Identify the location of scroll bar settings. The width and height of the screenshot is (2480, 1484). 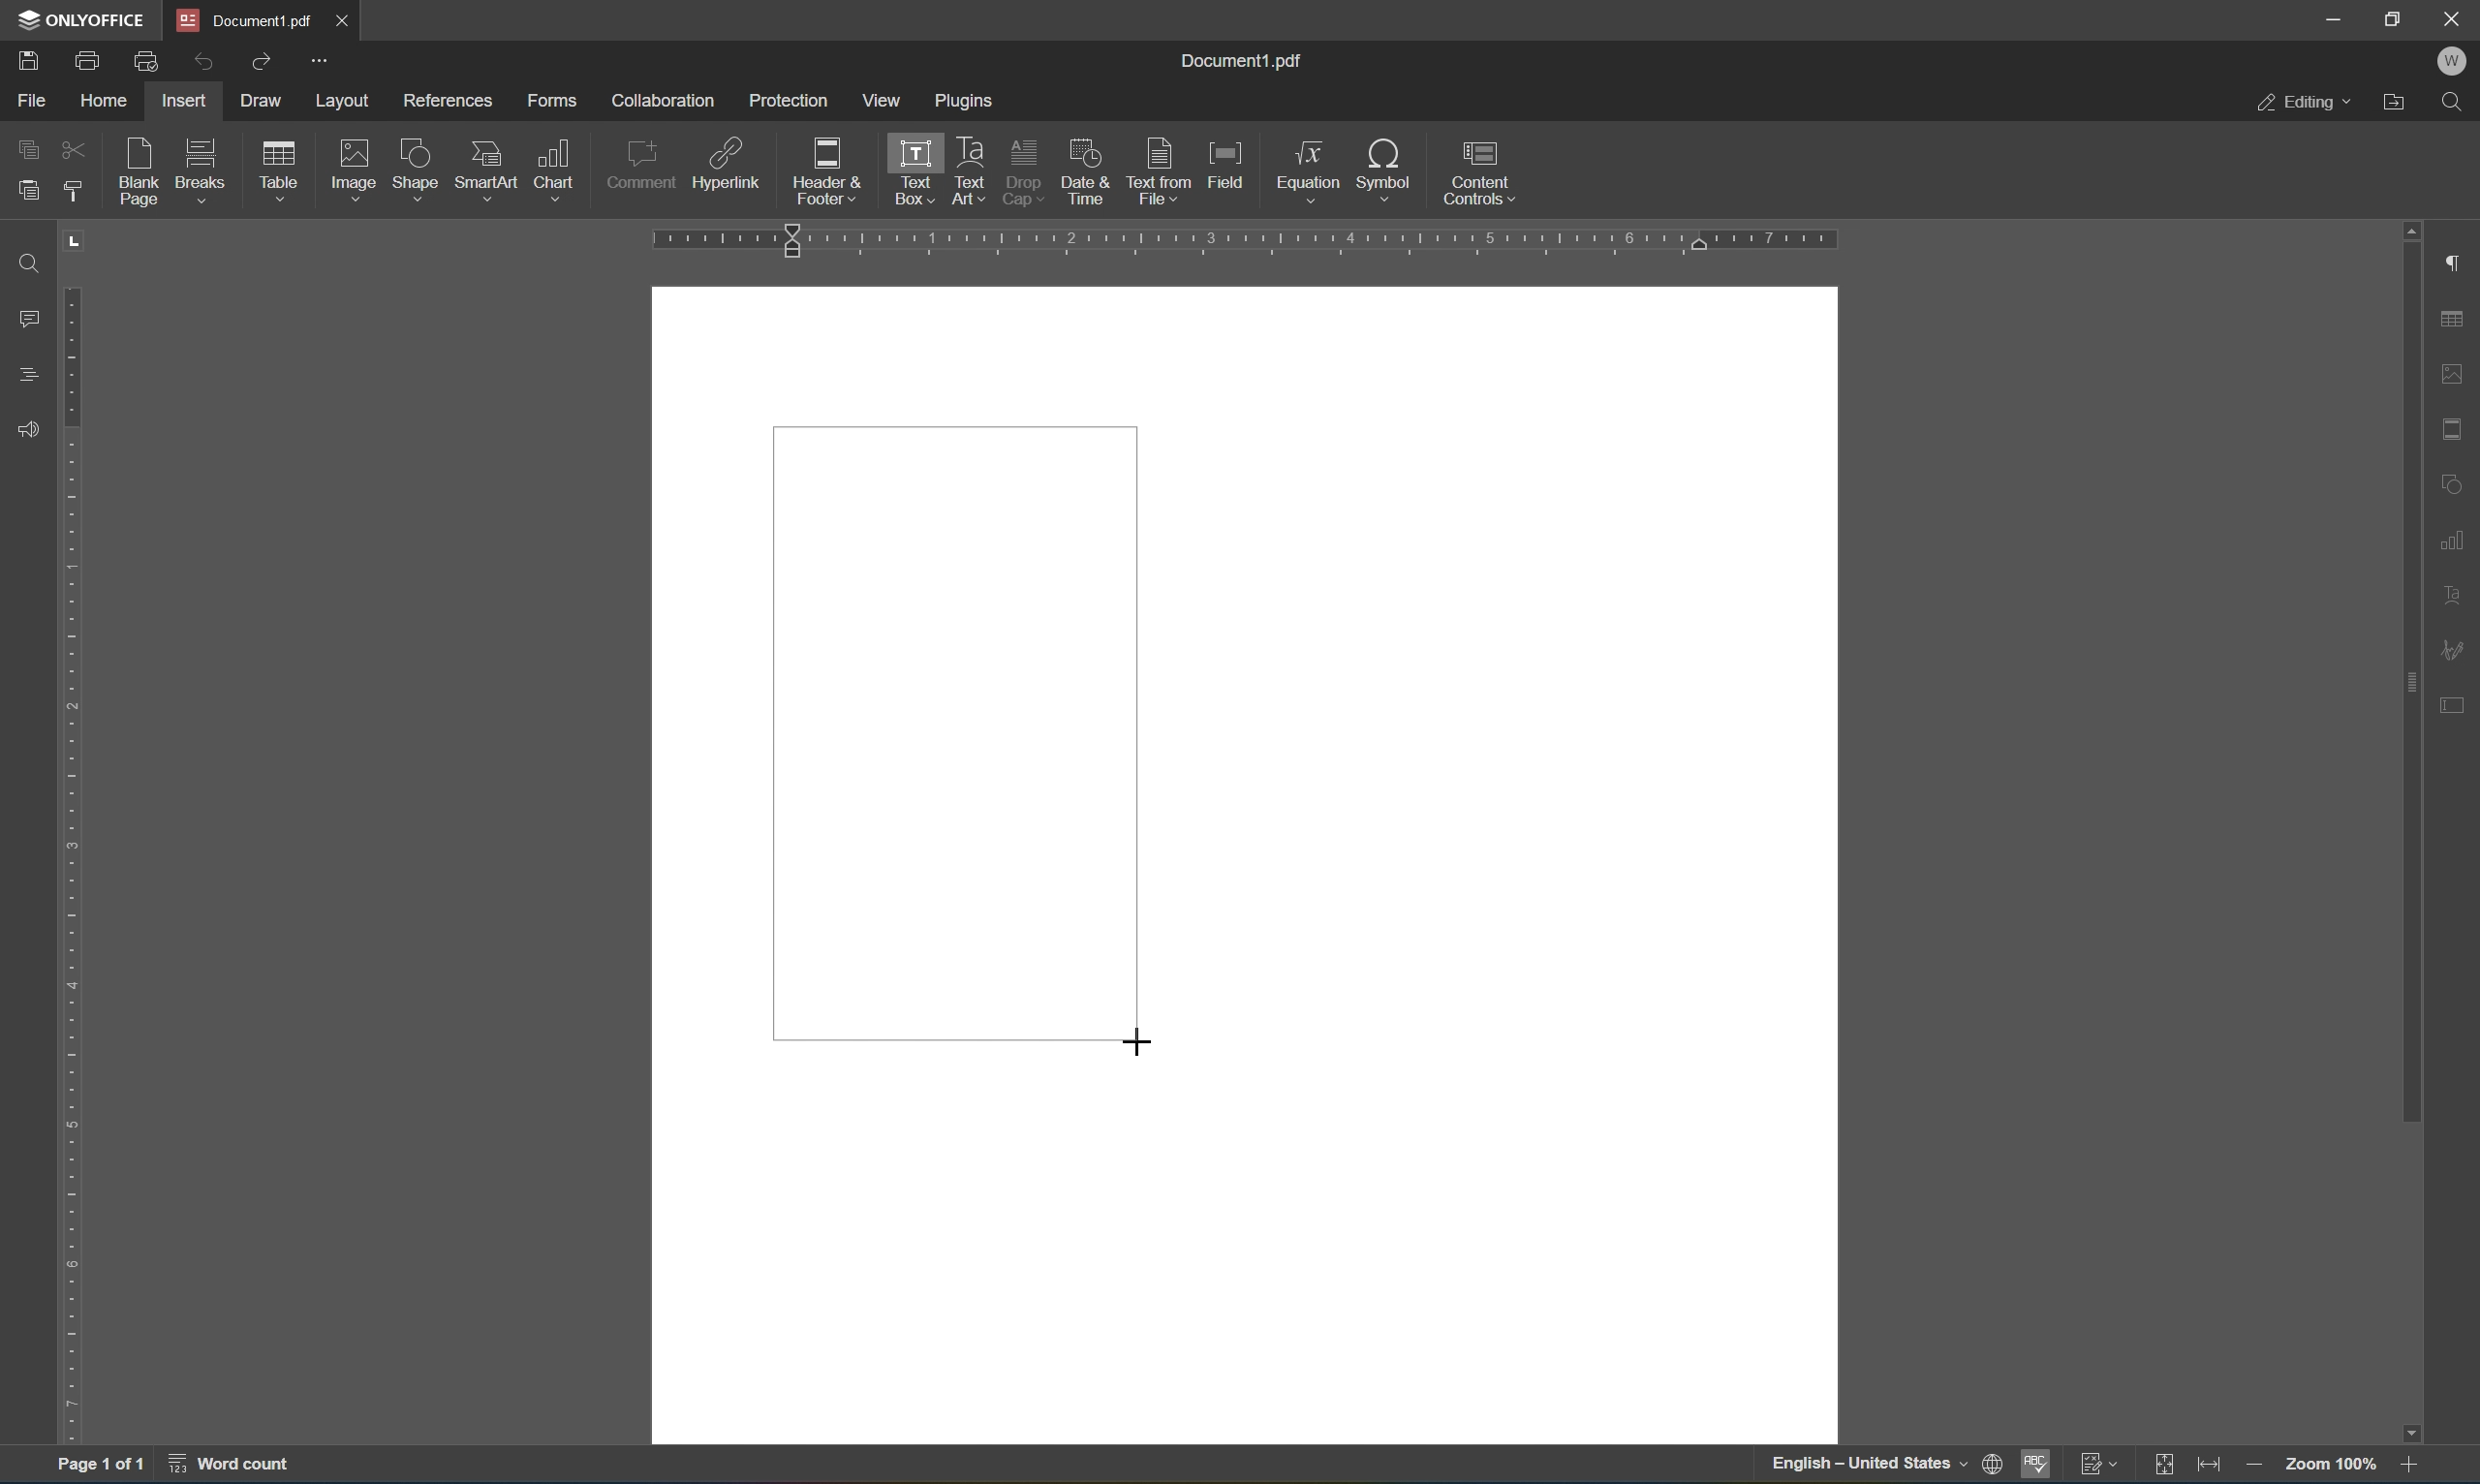
(2409, 672).